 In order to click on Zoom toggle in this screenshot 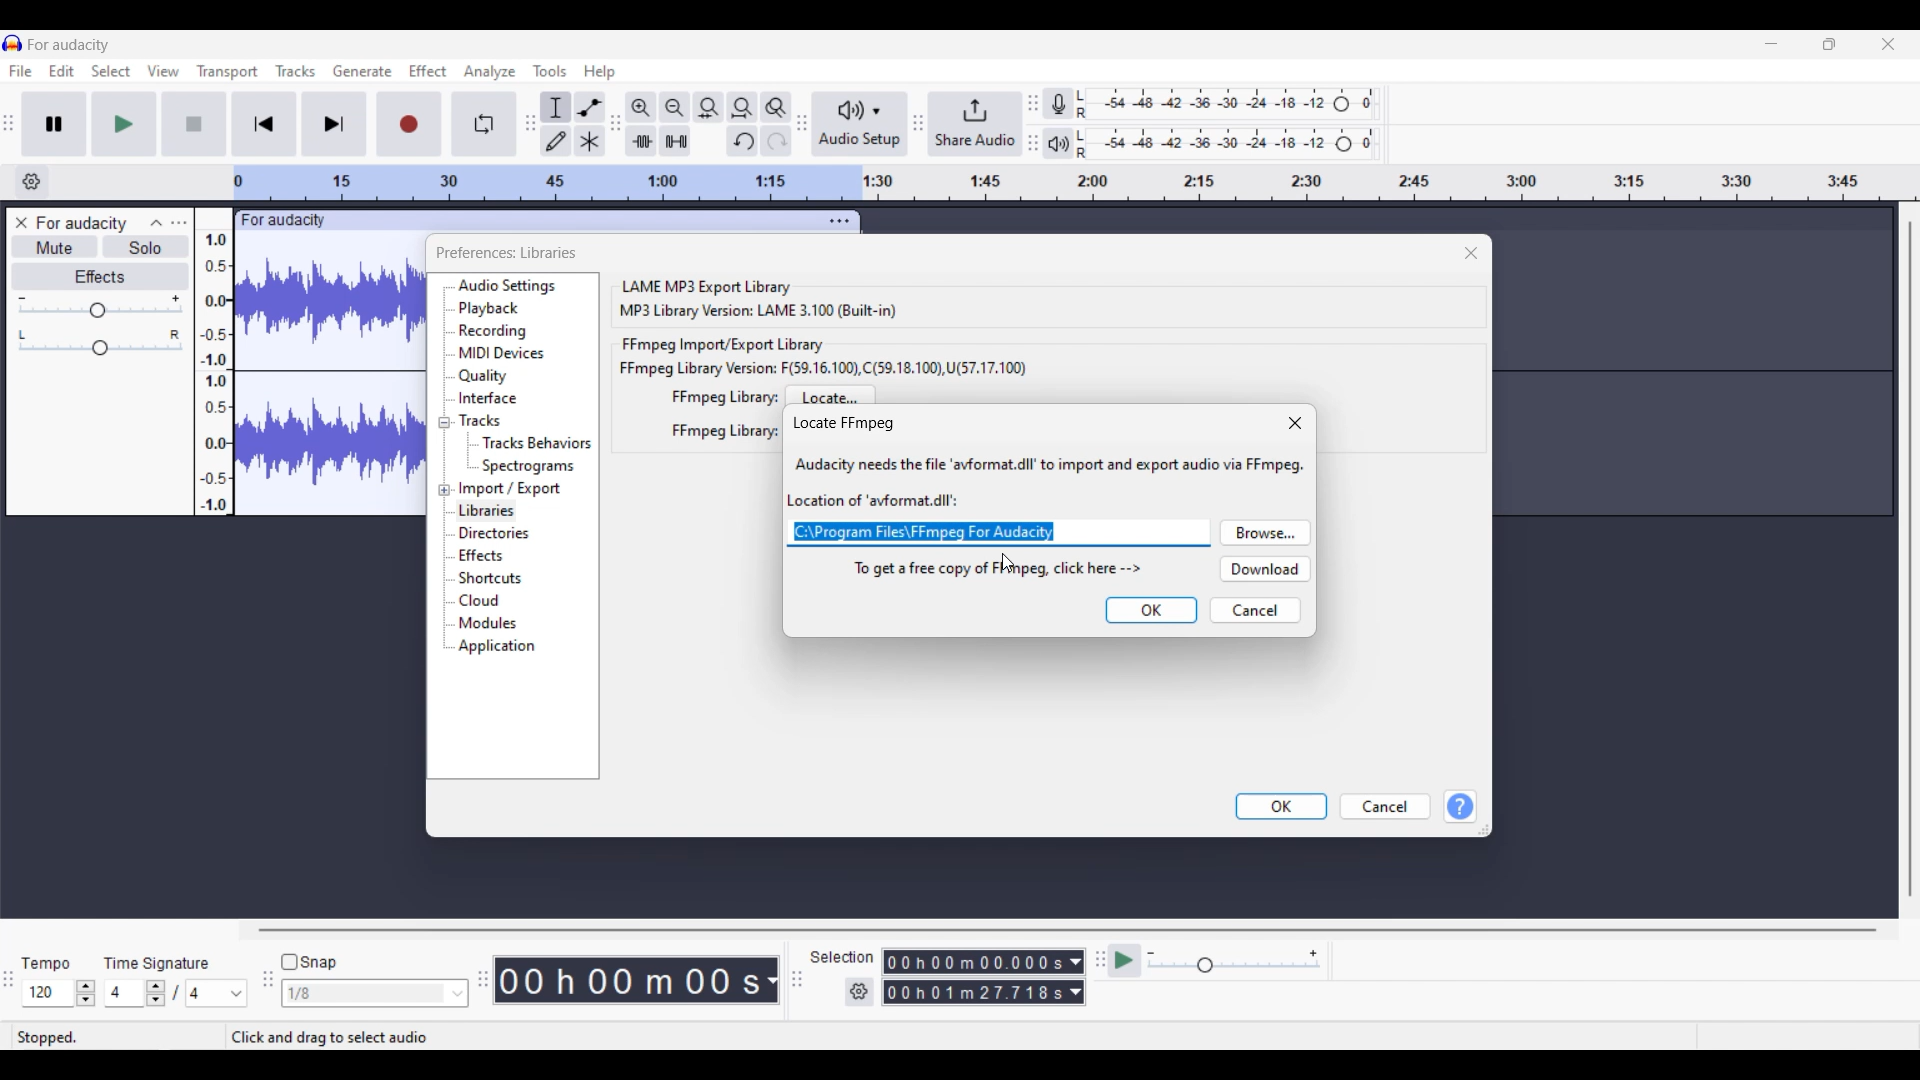, I will do `click(775, 108)`.